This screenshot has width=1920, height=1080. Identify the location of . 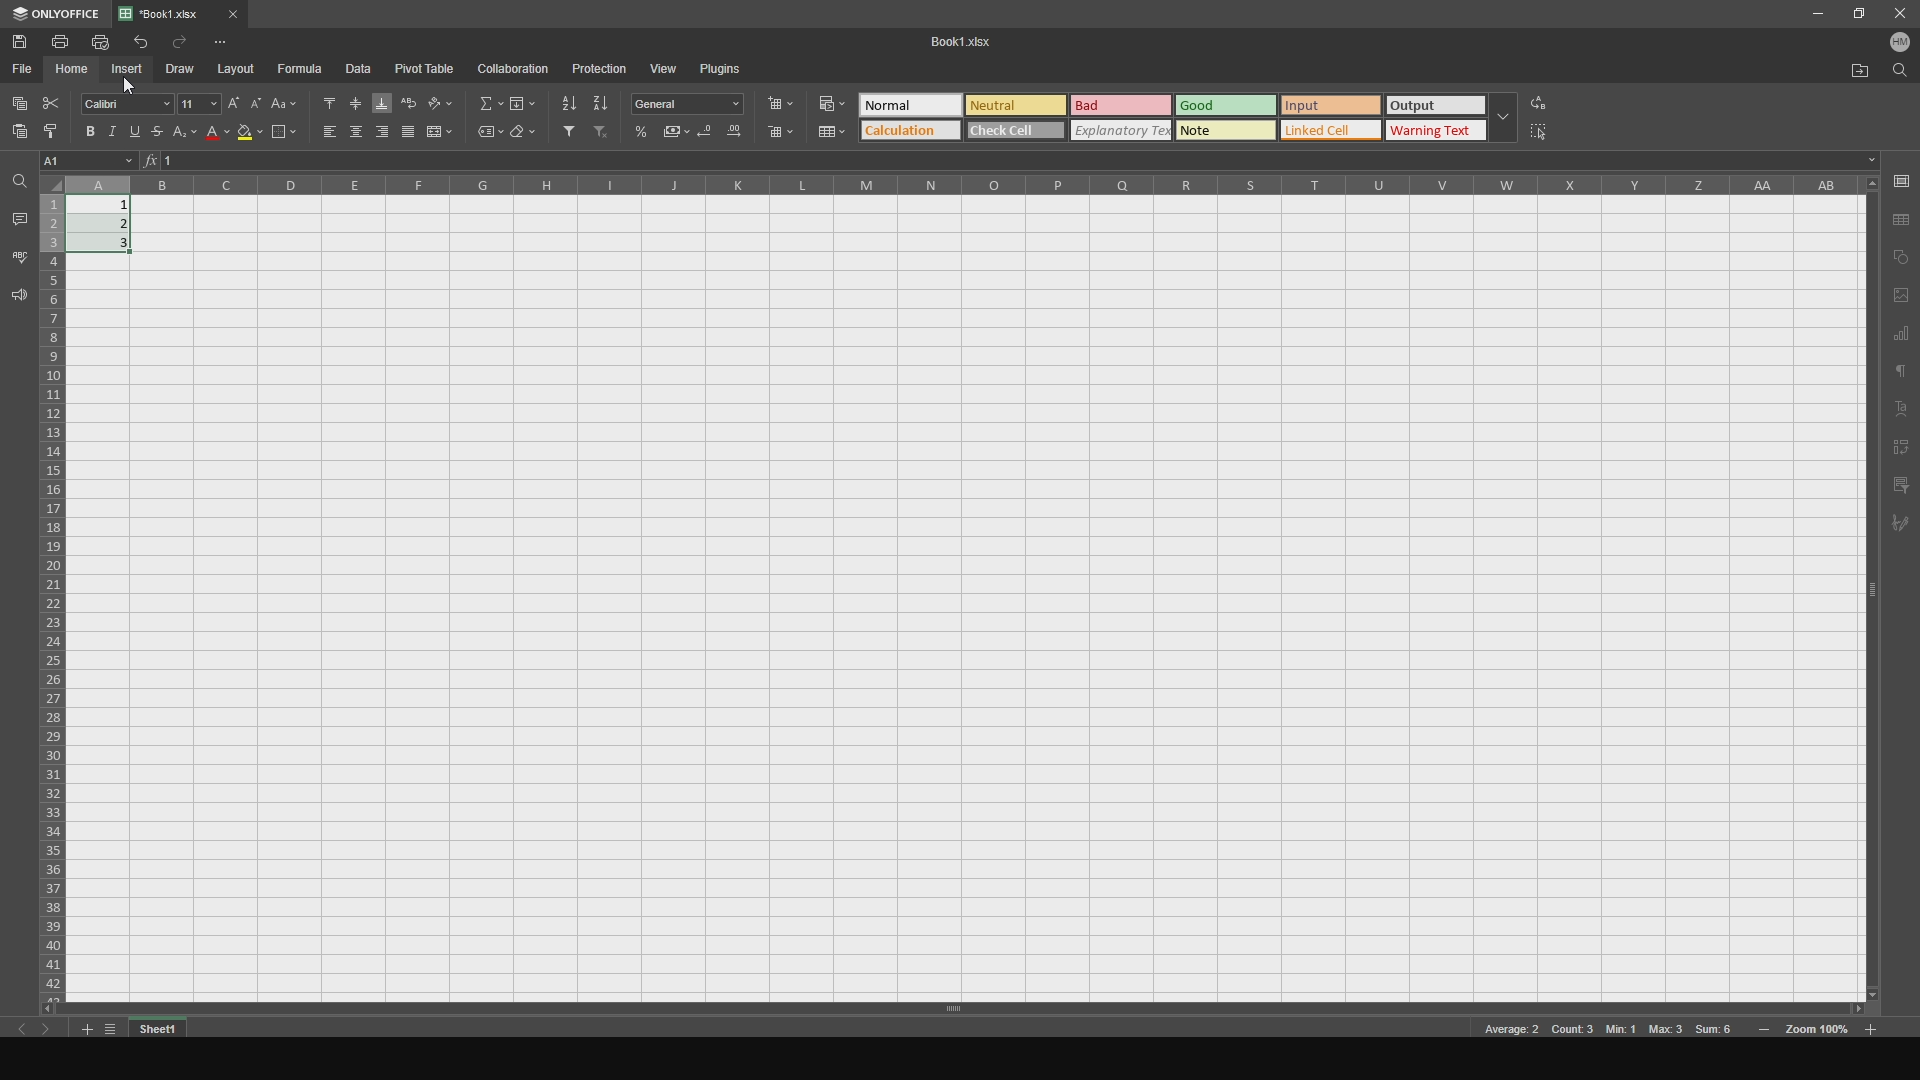
(678, 131).